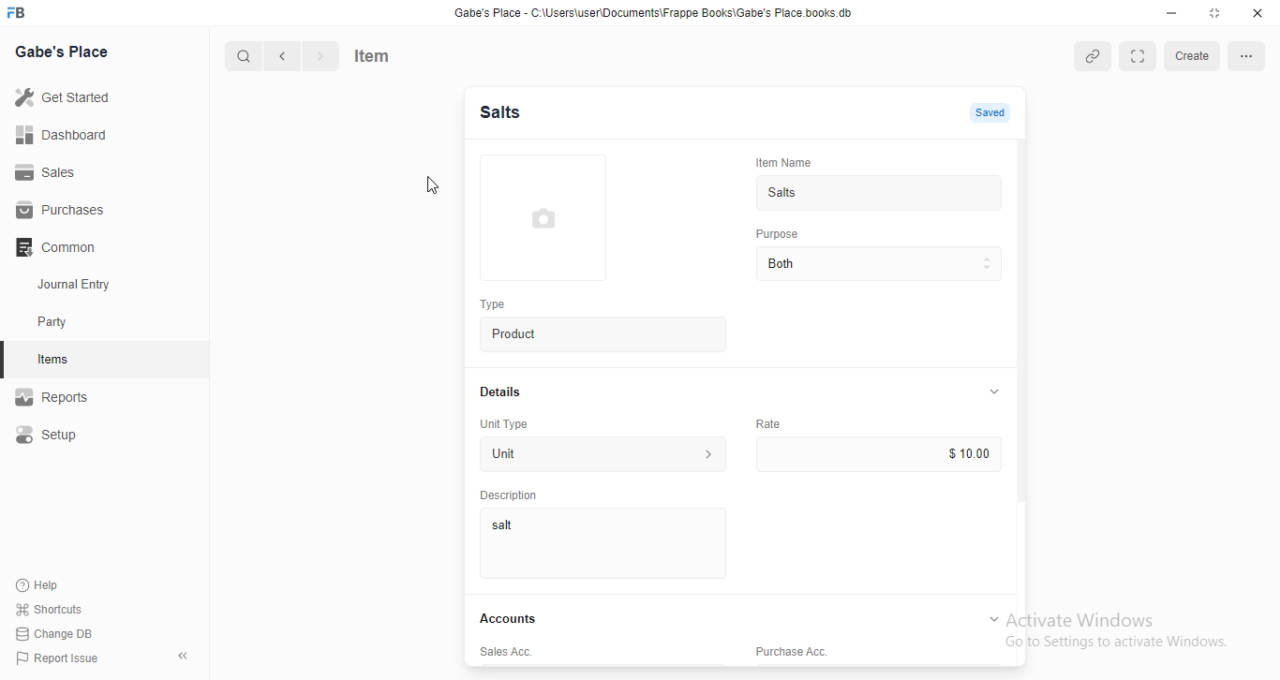 The width and height of the screenshot is (1280, 680). I want to click on image preview, so click(547, 219).